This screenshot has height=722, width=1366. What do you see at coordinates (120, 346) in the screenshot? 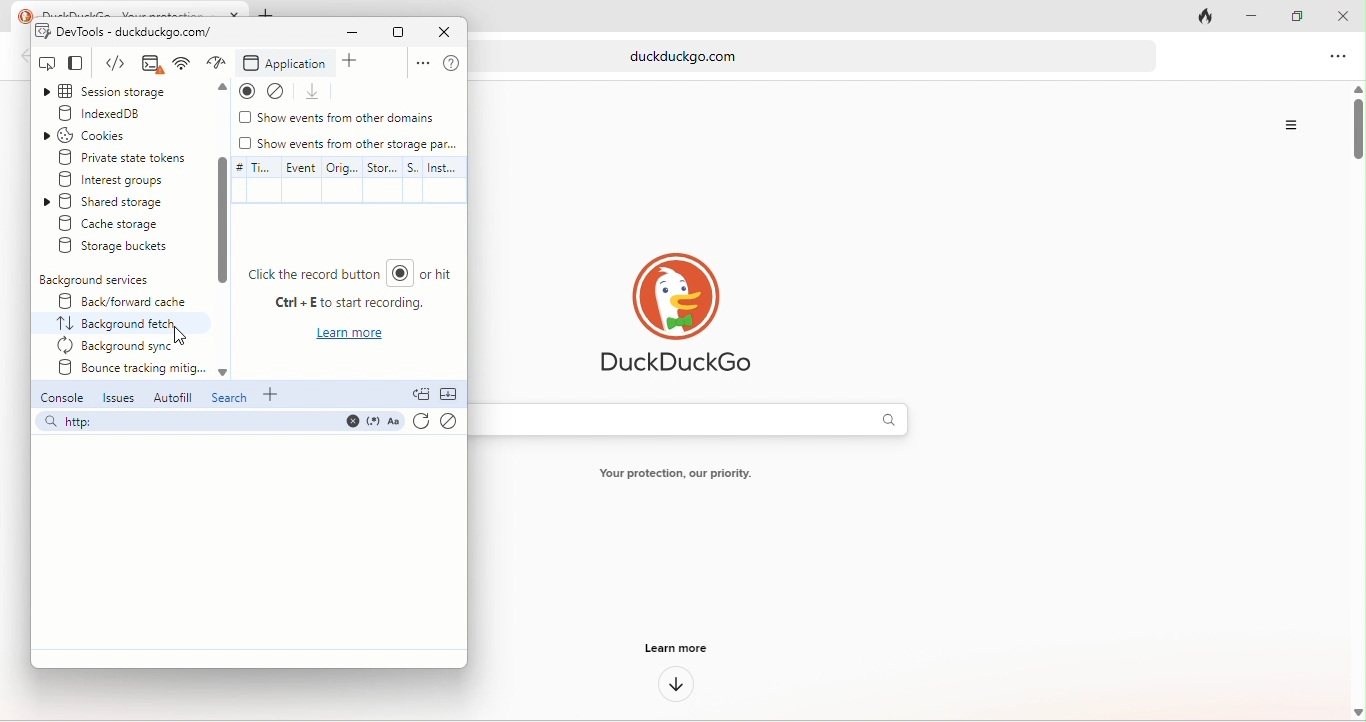
I see `background sync` at bounding box center [120, 346].